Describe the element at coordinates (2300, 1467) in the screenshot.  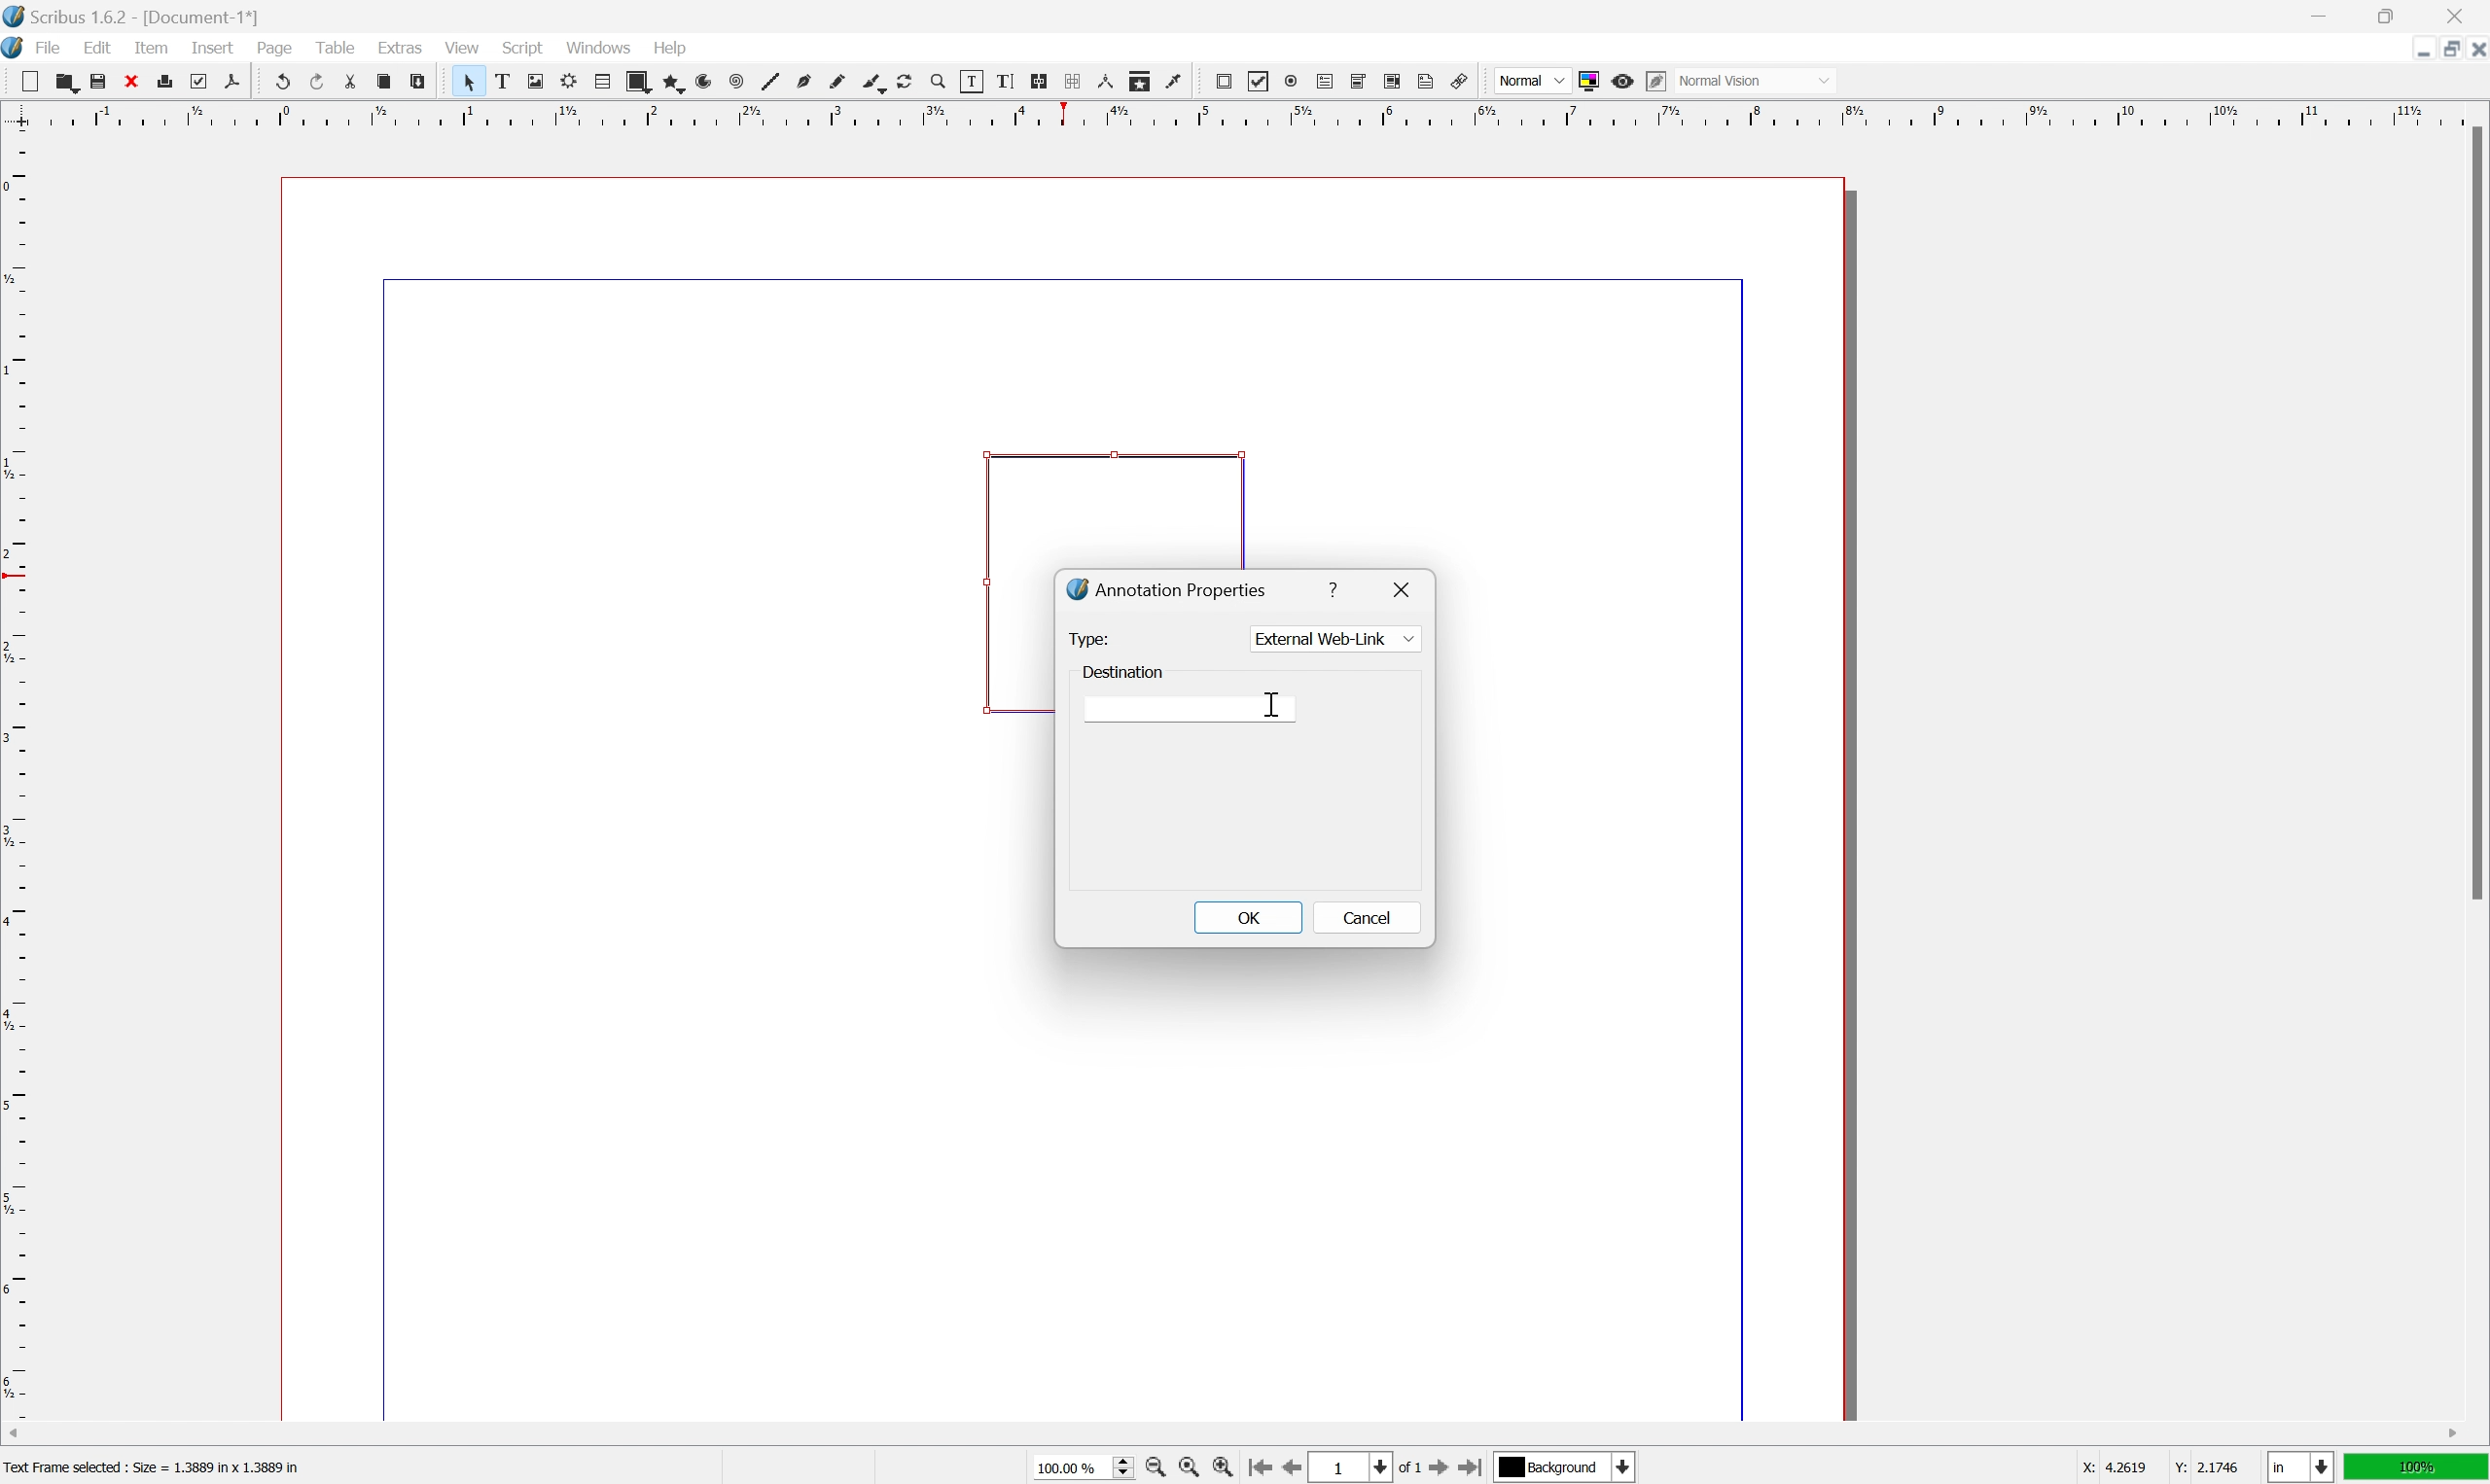
I see `select current unit` at that location.